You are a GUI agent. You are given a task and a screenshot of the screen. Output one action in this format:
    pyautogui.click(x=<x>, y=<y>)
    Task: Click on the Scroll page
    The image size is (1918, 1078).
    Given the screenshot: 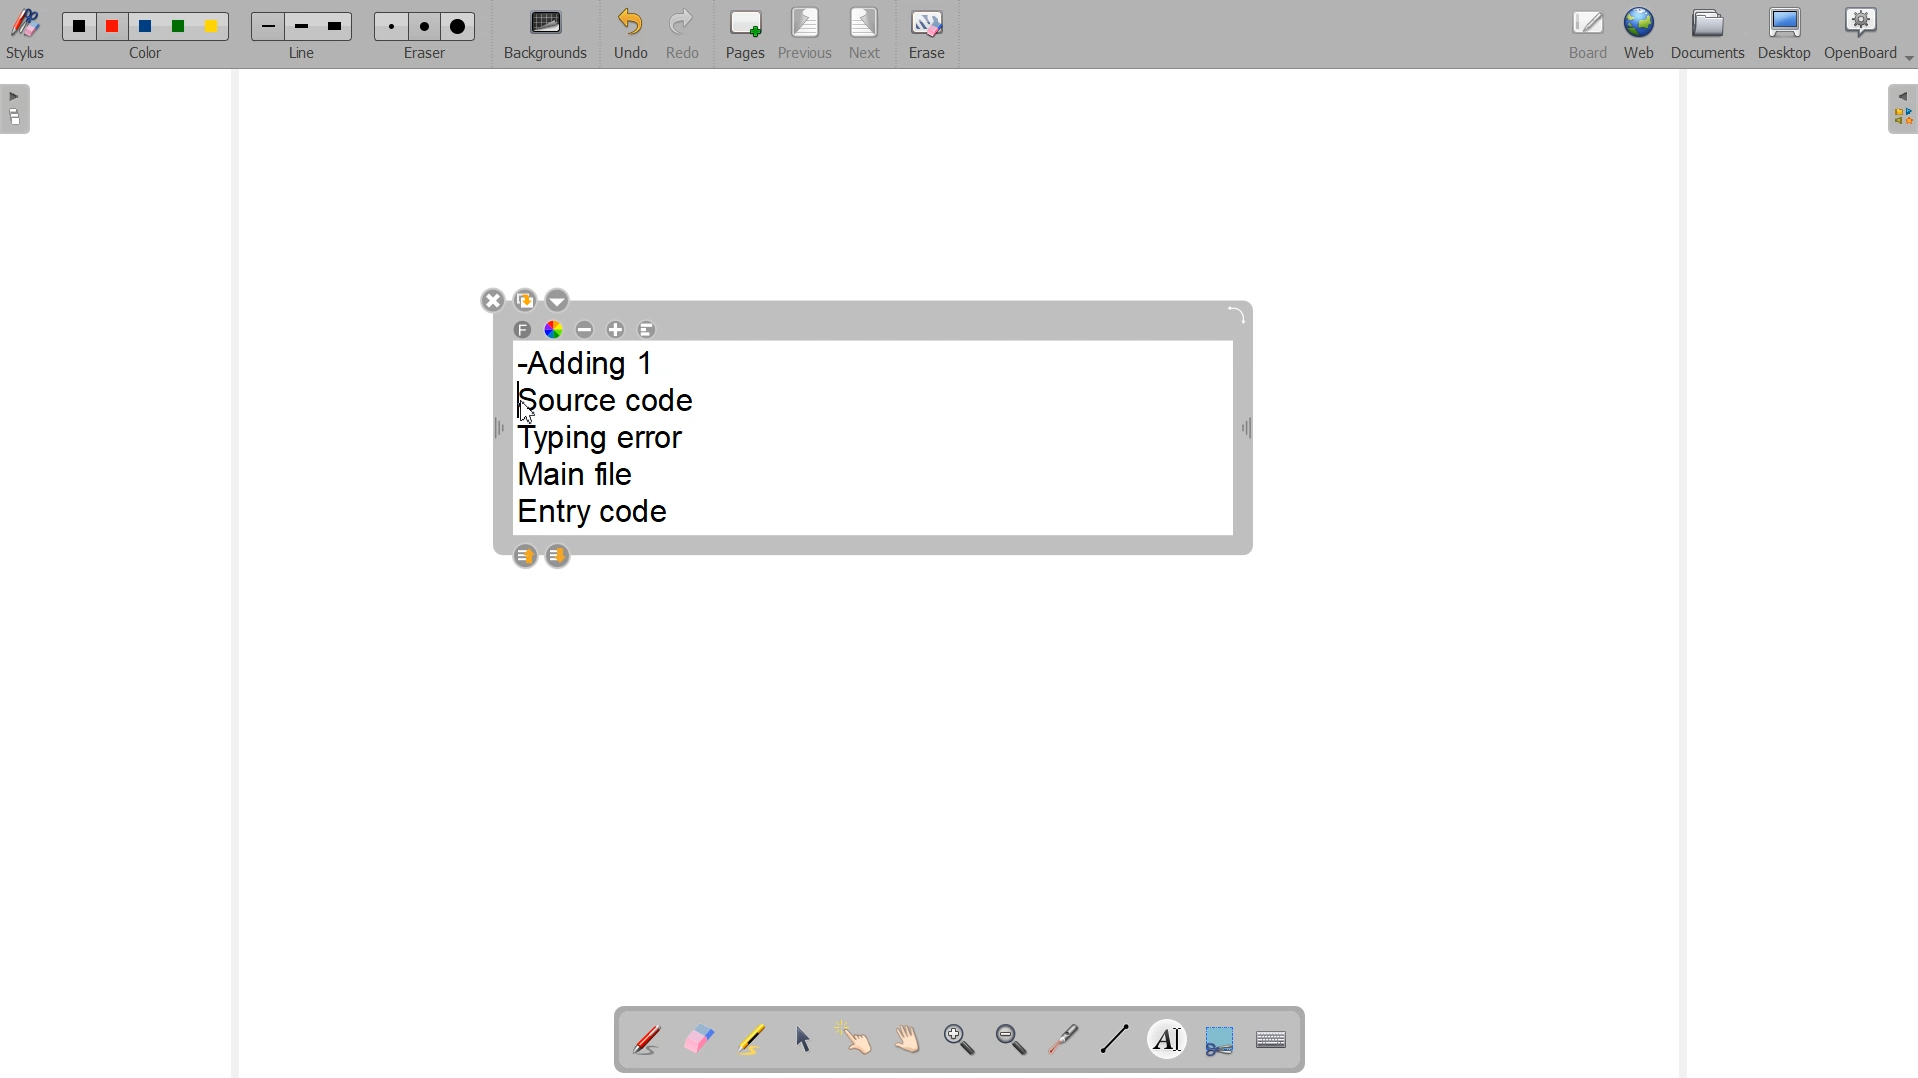 What is the action you would take?
    pyautogui.click(x=907, y=1041)
    